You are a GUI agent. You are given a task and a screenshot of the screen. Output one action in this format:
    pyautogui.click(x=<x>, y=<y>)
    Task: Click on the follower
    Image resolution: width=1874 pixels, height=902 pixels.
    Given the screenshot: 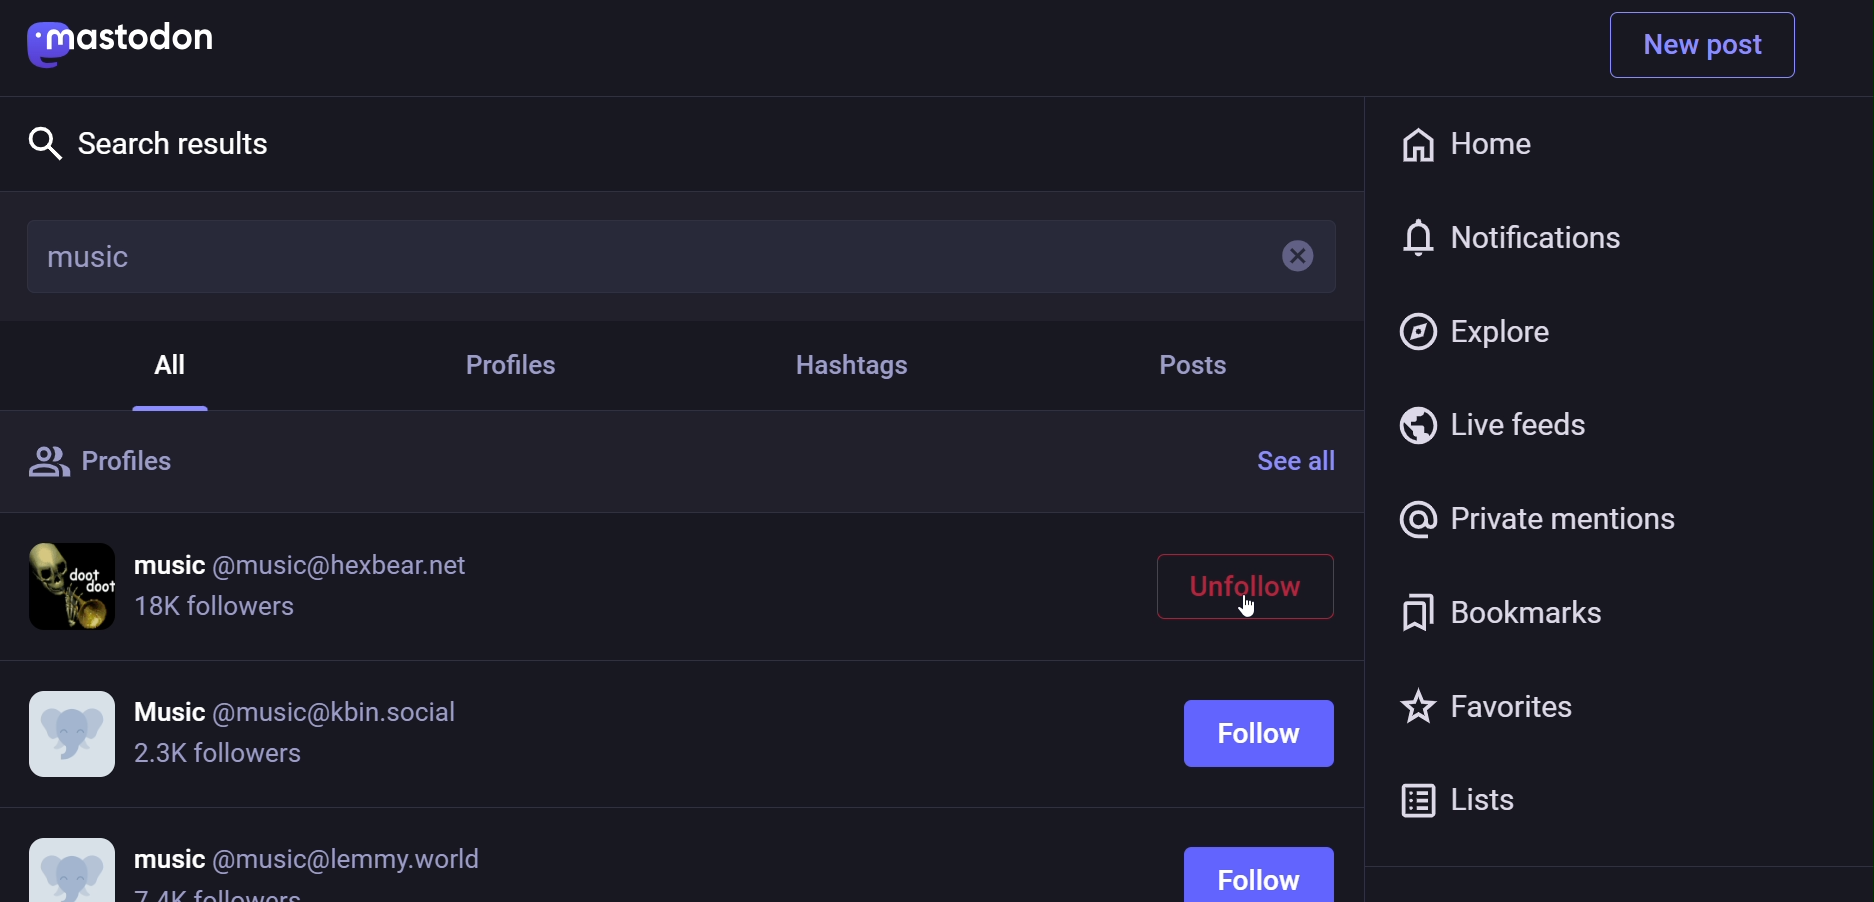 What is the action you would take?
    pyautogui.click(x=220, y=897)
    